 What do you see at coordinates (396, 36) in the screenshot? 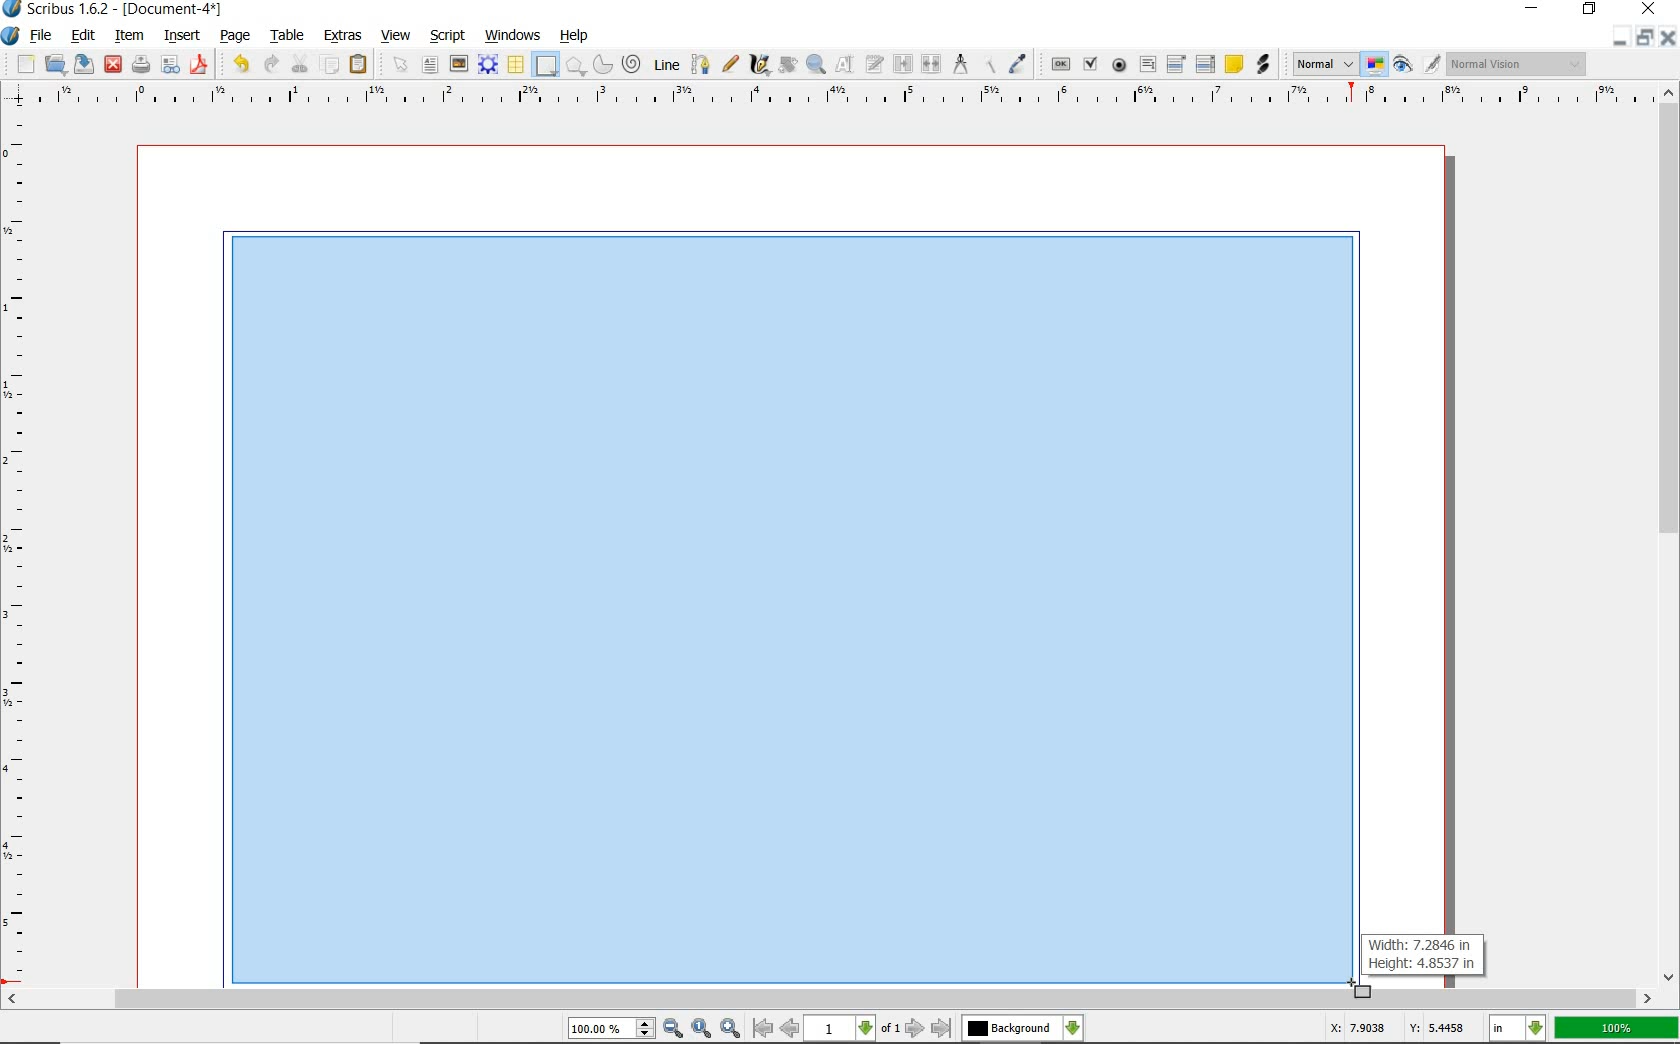
I see `view` at bounding box center [396, 36].